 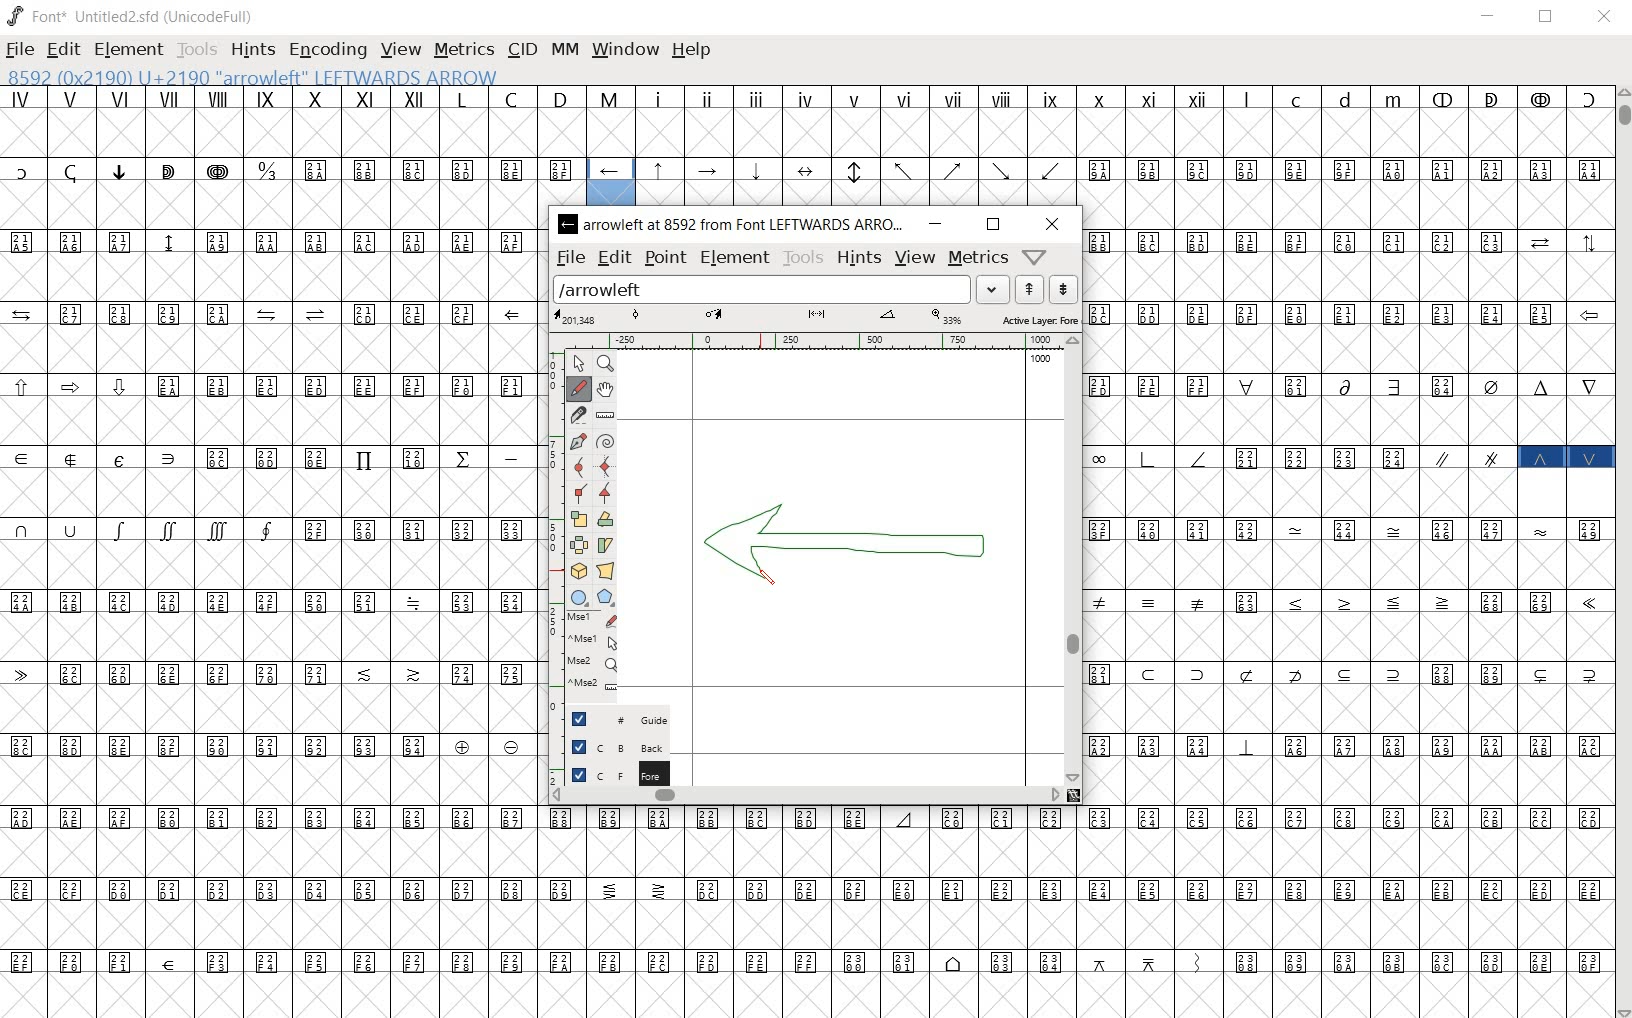 I want to click on restore, so click(x=1548, y=16).